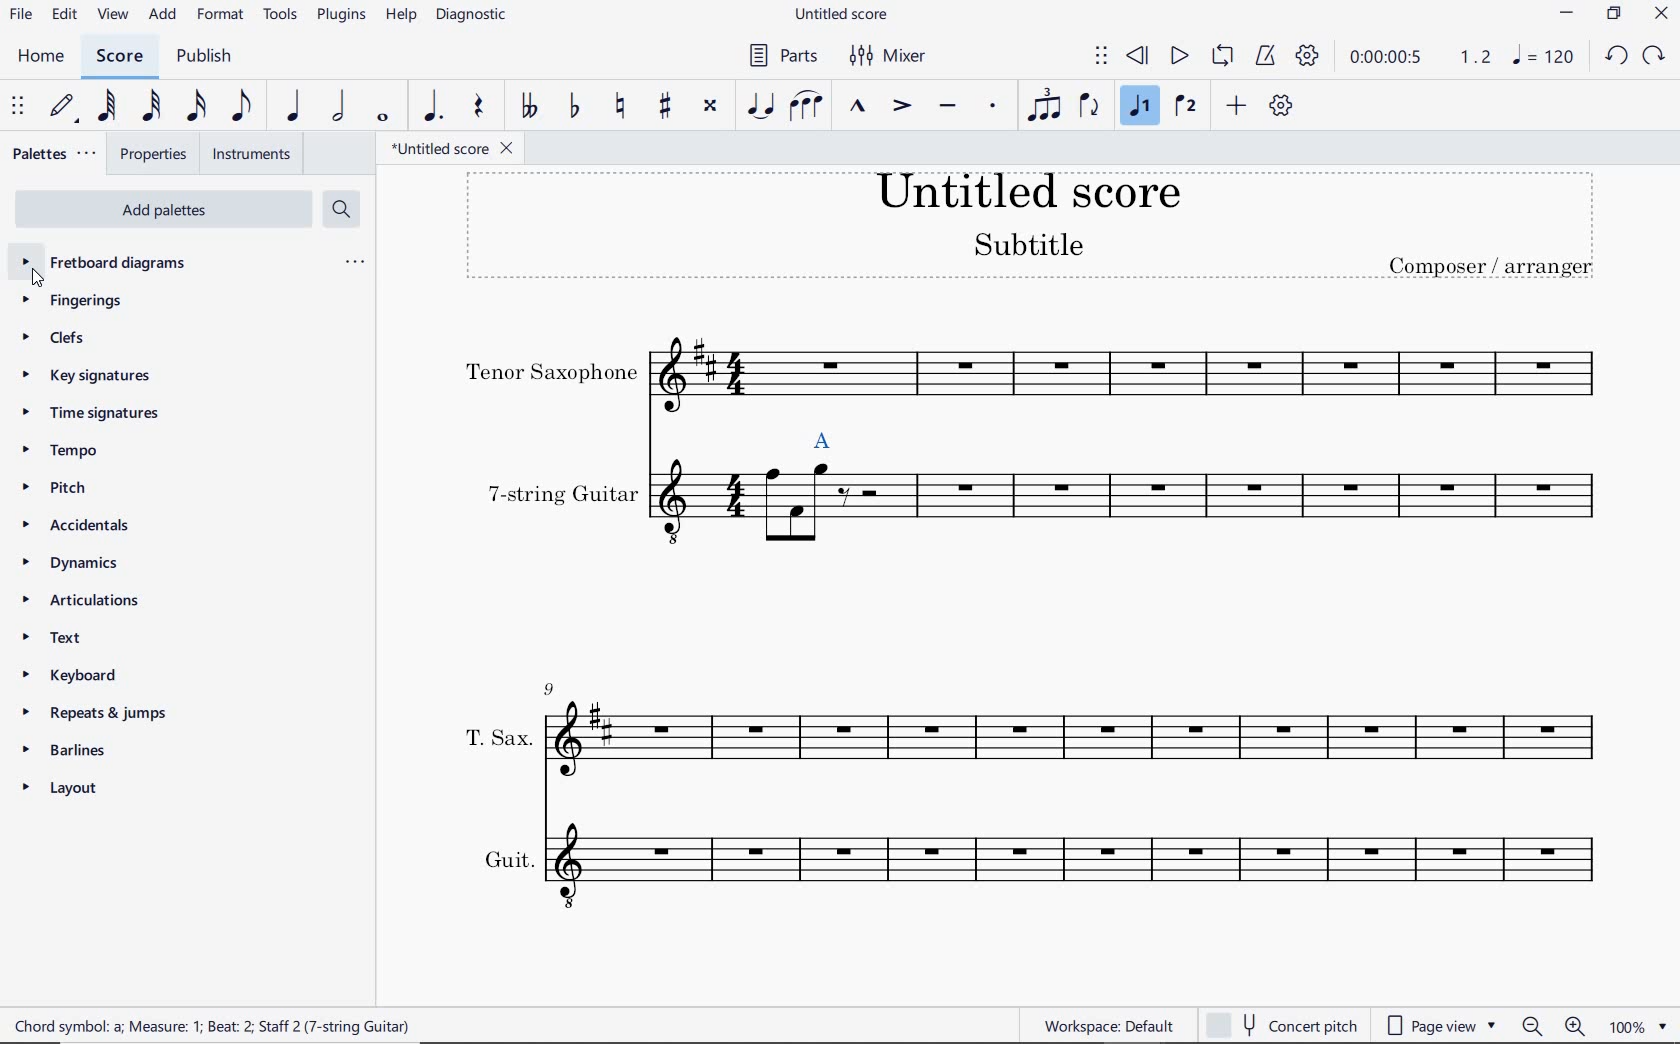  I want to click on STACCATO, so click(991, 107).